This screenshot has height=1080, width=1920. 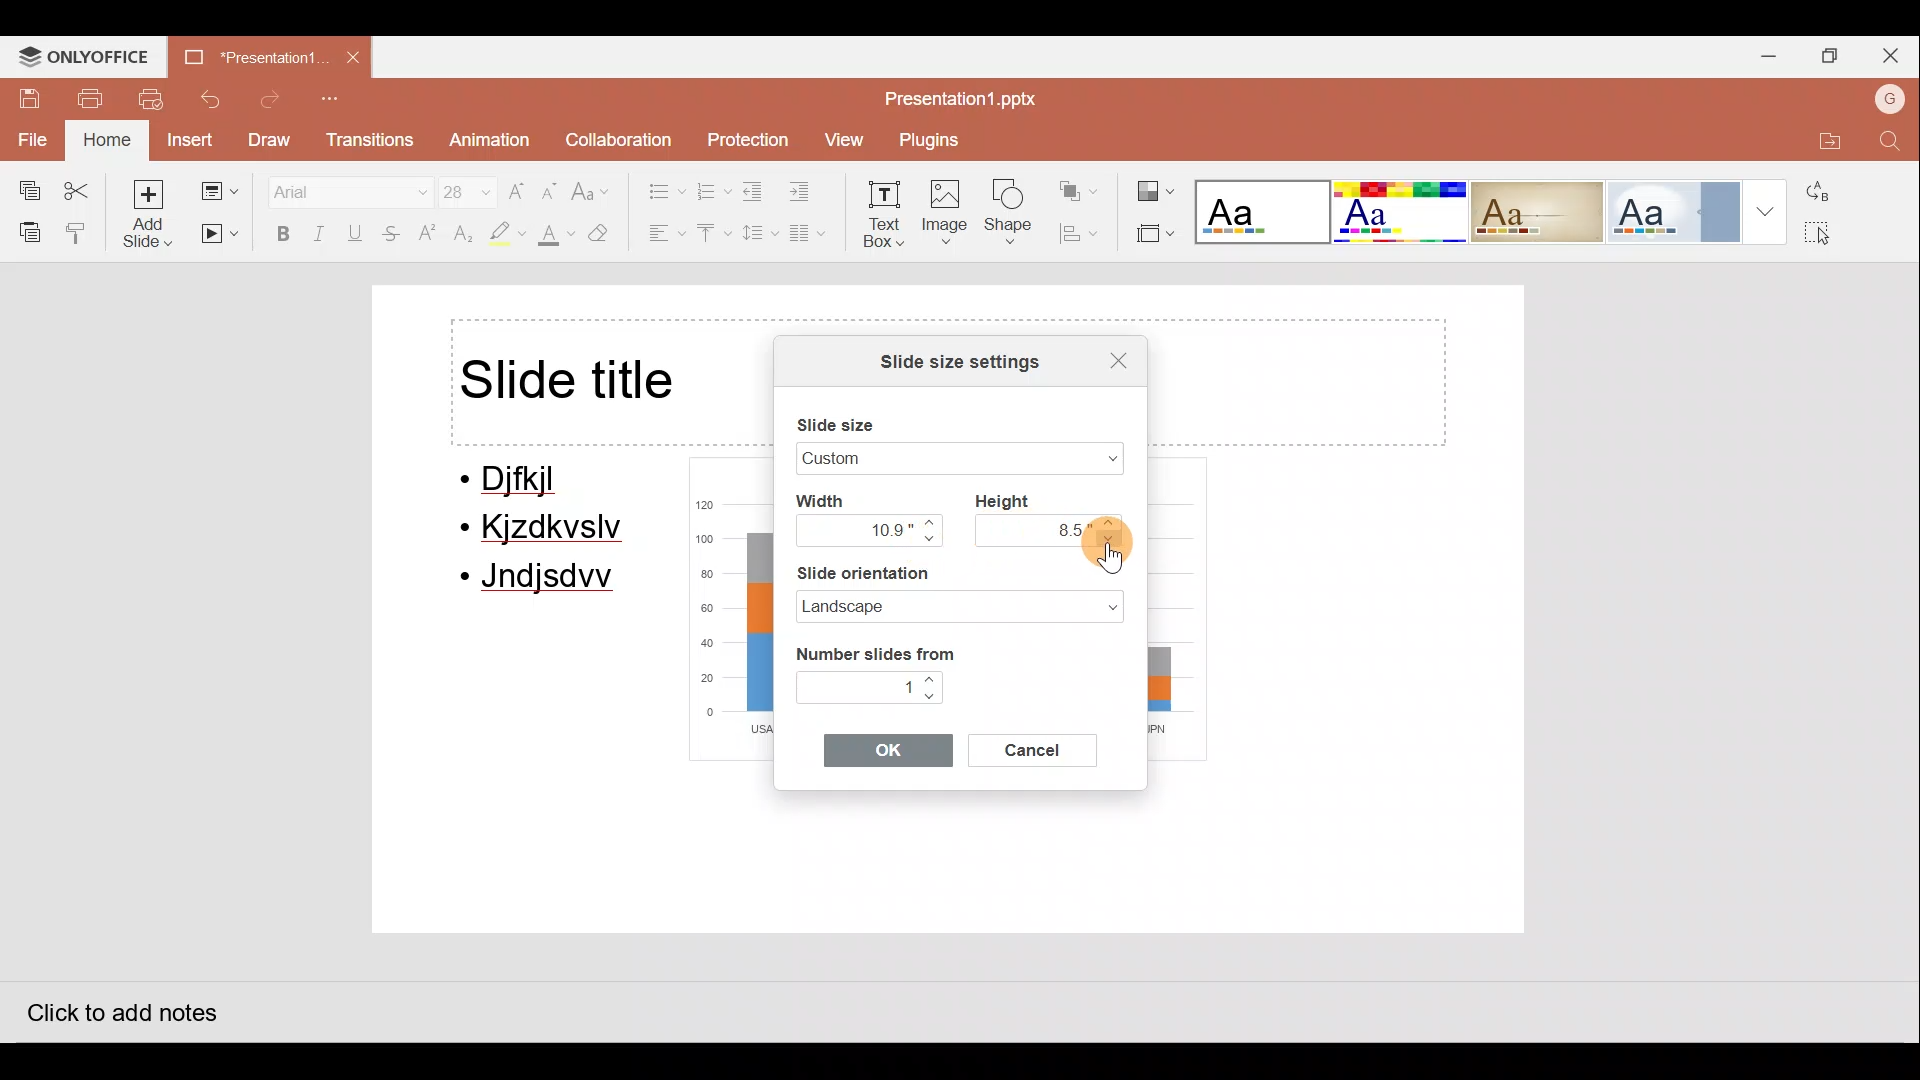 I want to click on Highlight color, so click(x=502, y=235).